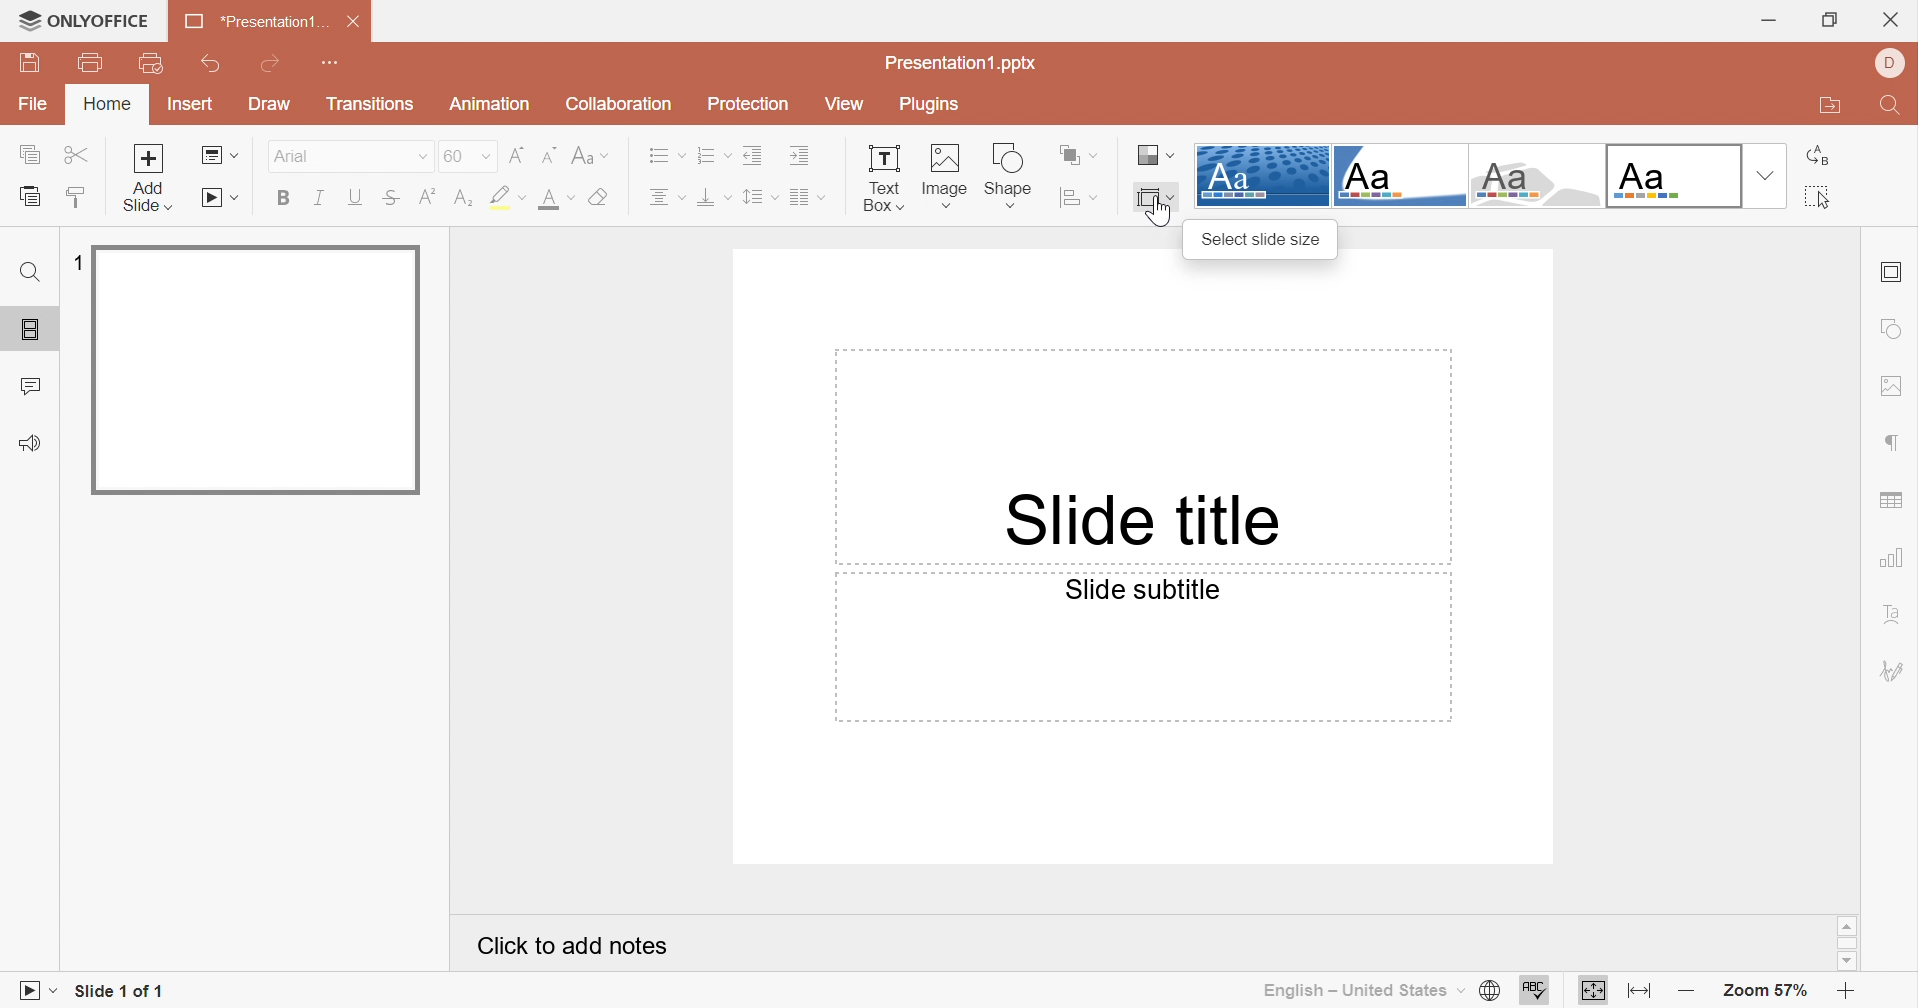  What do you see at coordinates (254, 20) in the screenshot?
I see `*Presentation1...` at bounding box center [254, 20].